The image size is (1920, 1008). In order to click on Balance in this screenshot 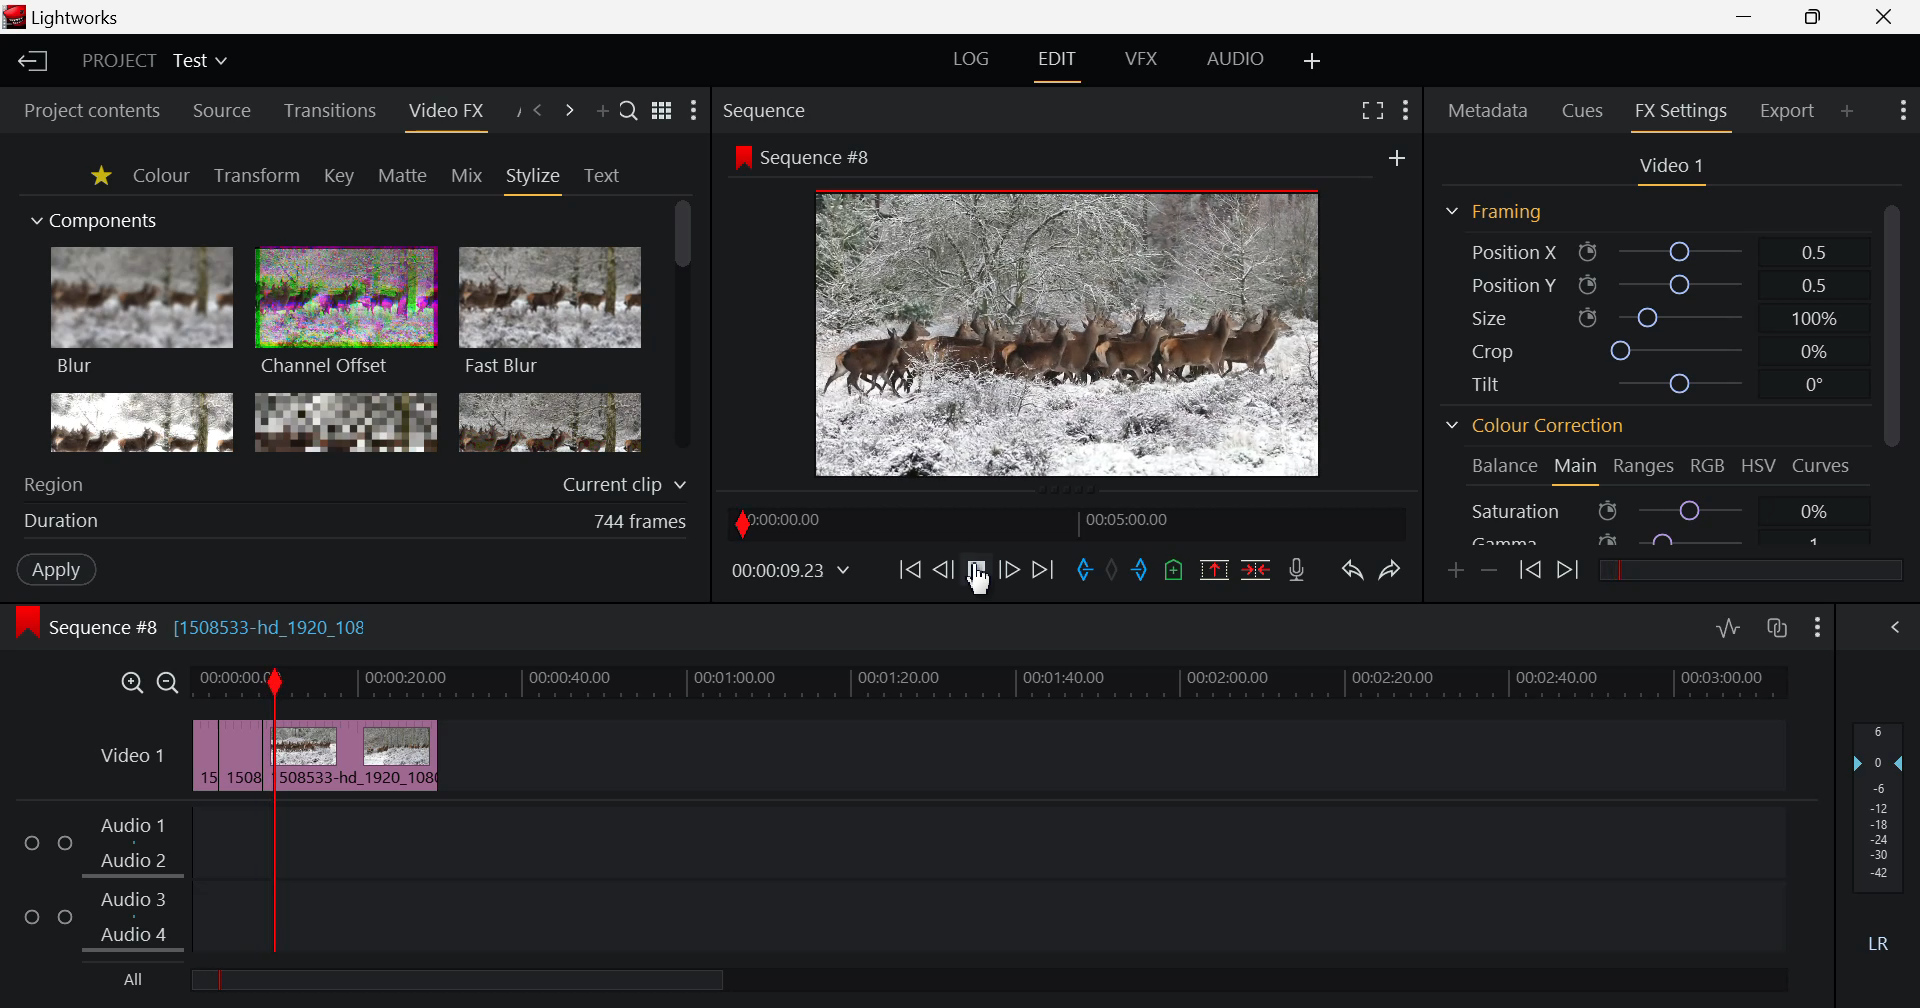, I will do `click(1502, 468)`.